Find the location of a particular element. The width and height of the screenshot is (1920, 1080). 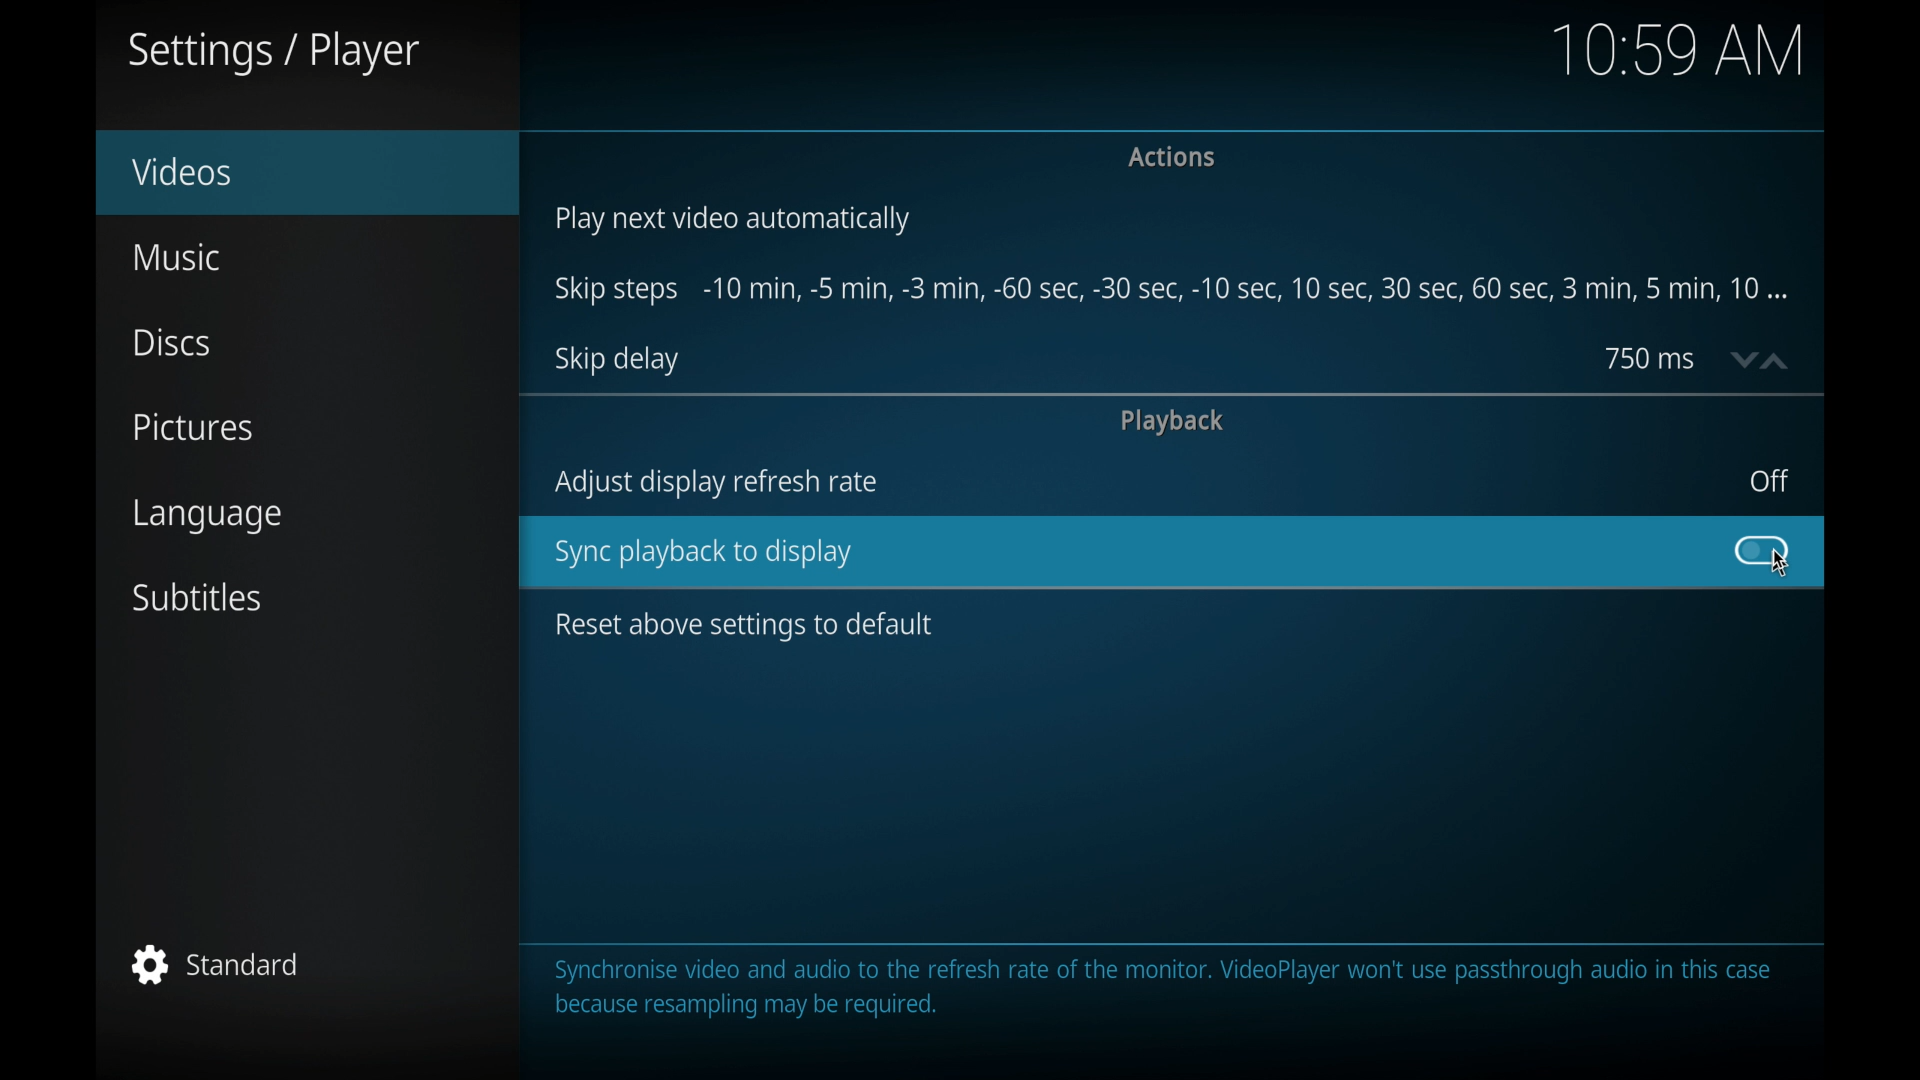

standard is located at coordinates (214, 963).